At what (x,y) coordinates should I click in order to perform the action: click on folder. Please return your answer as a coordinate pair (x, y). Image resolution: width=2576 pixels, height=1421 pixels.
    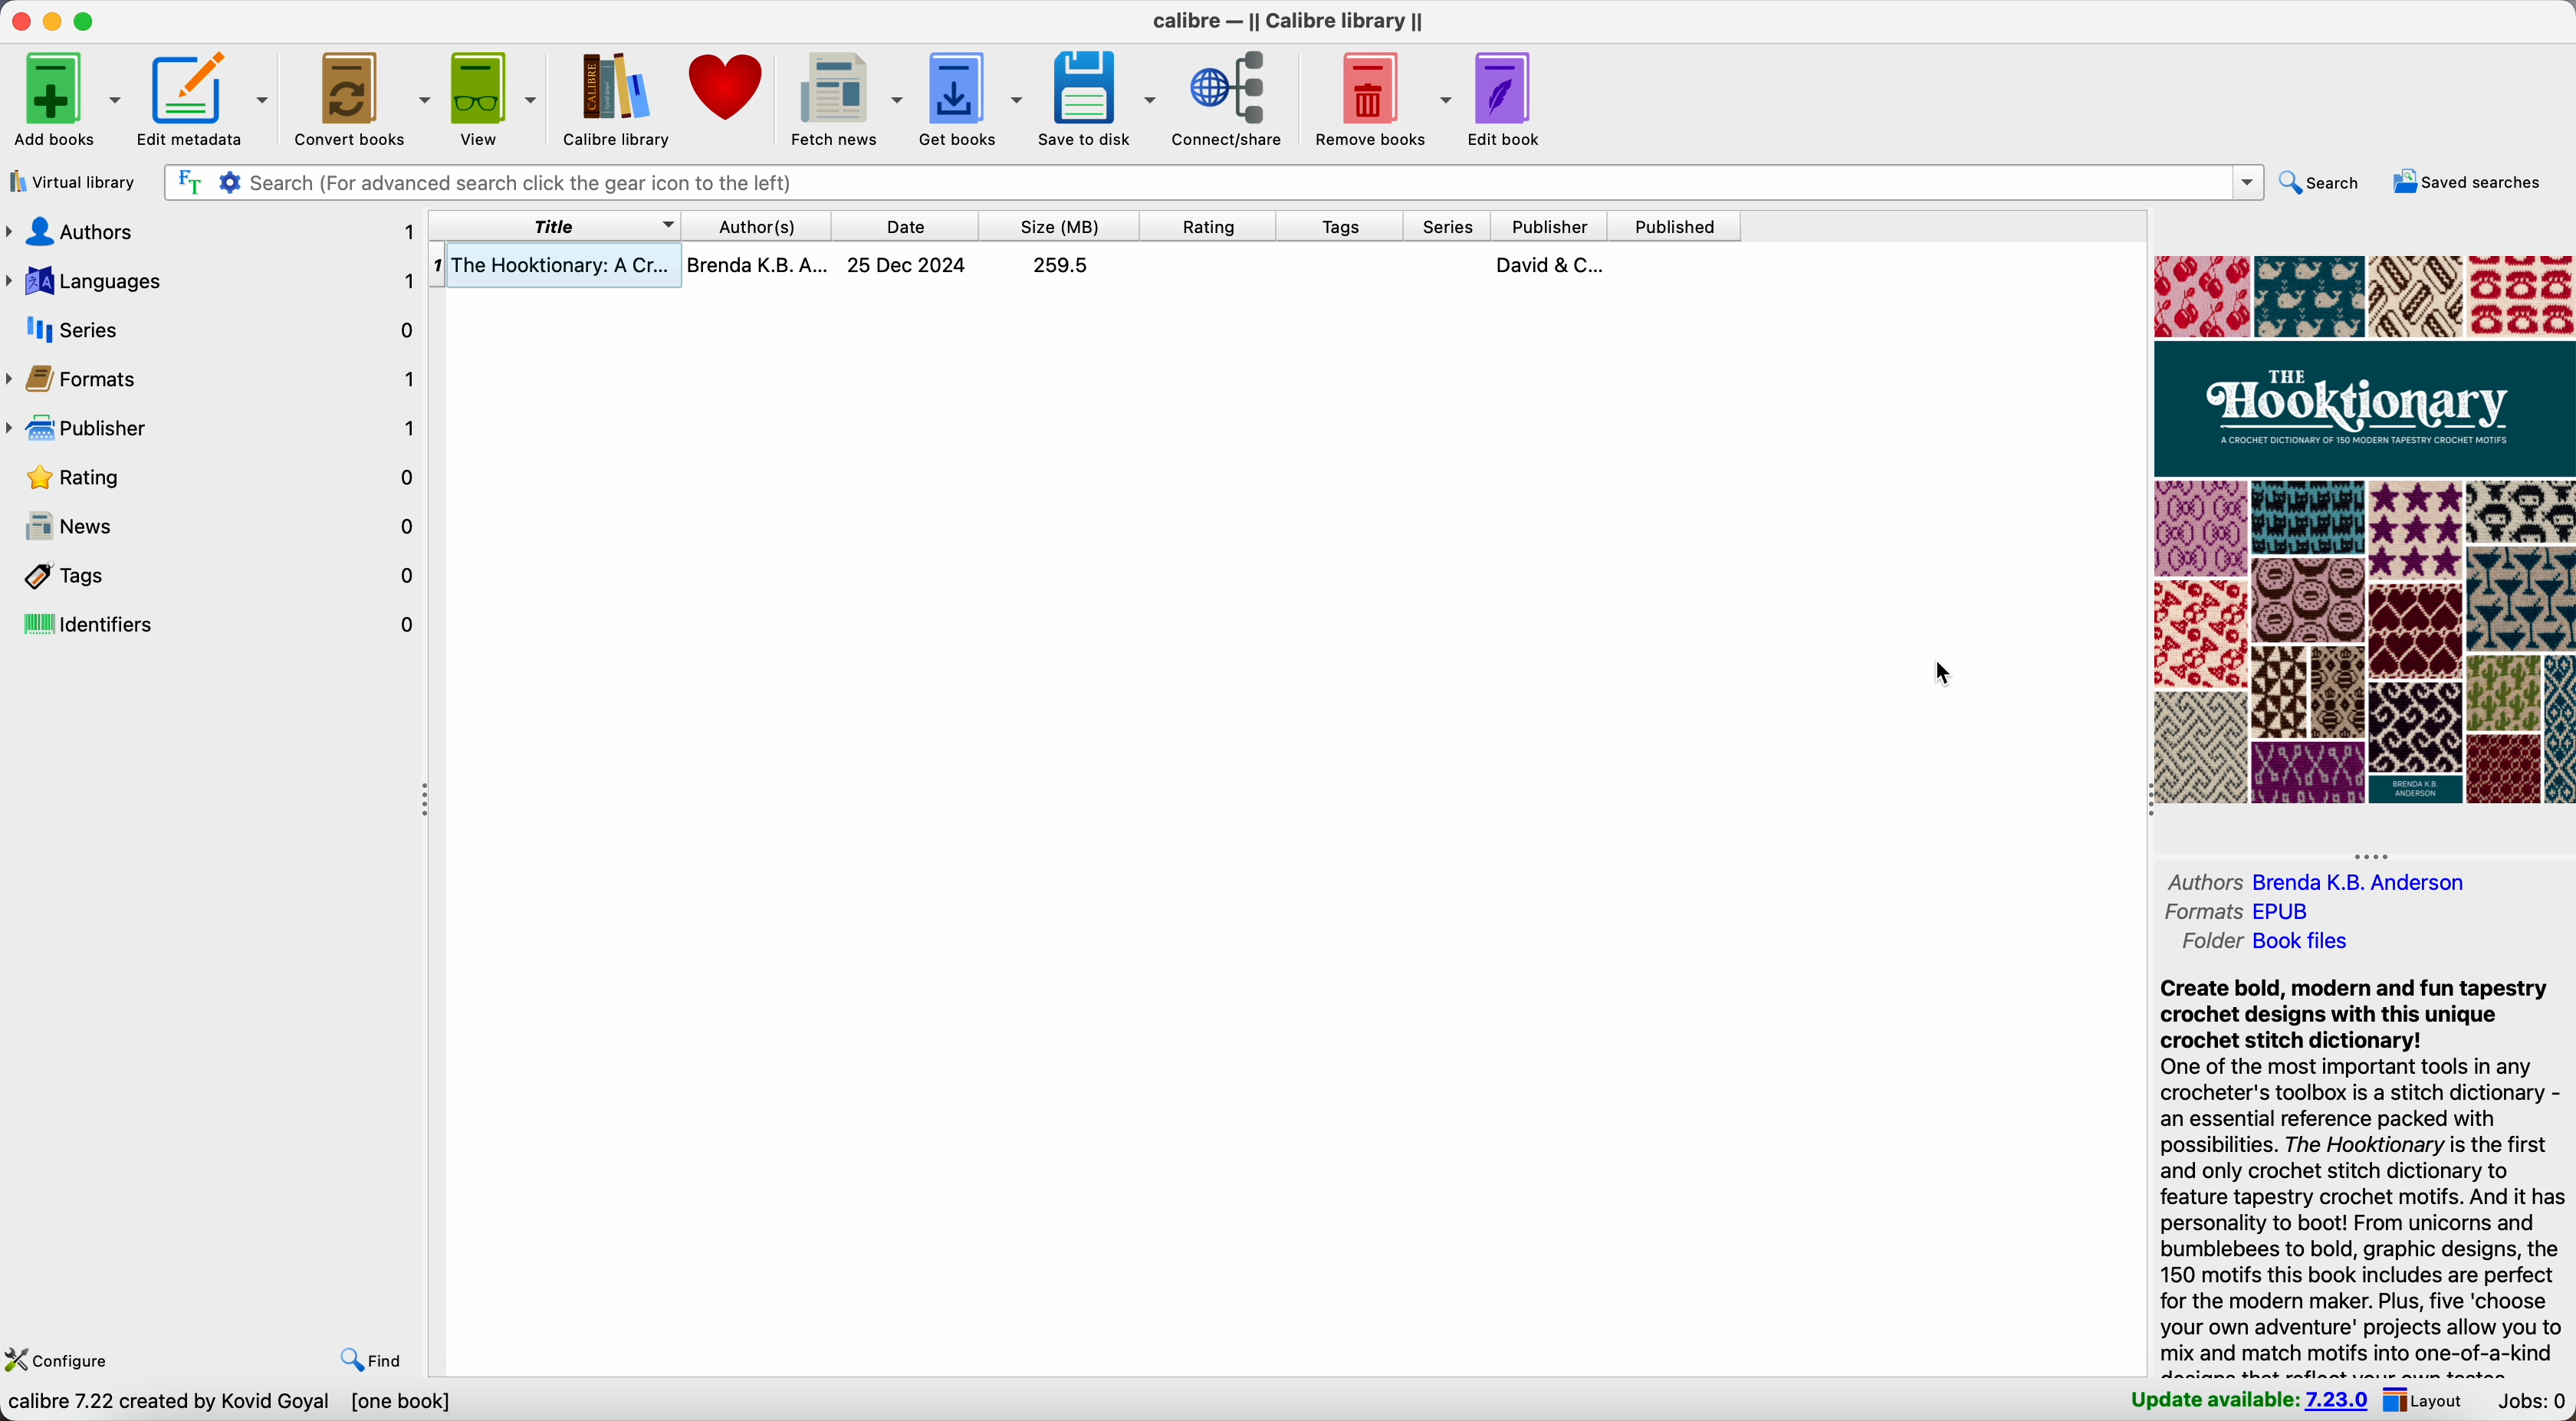
    Looking at the image, I should click on (2264, 943).